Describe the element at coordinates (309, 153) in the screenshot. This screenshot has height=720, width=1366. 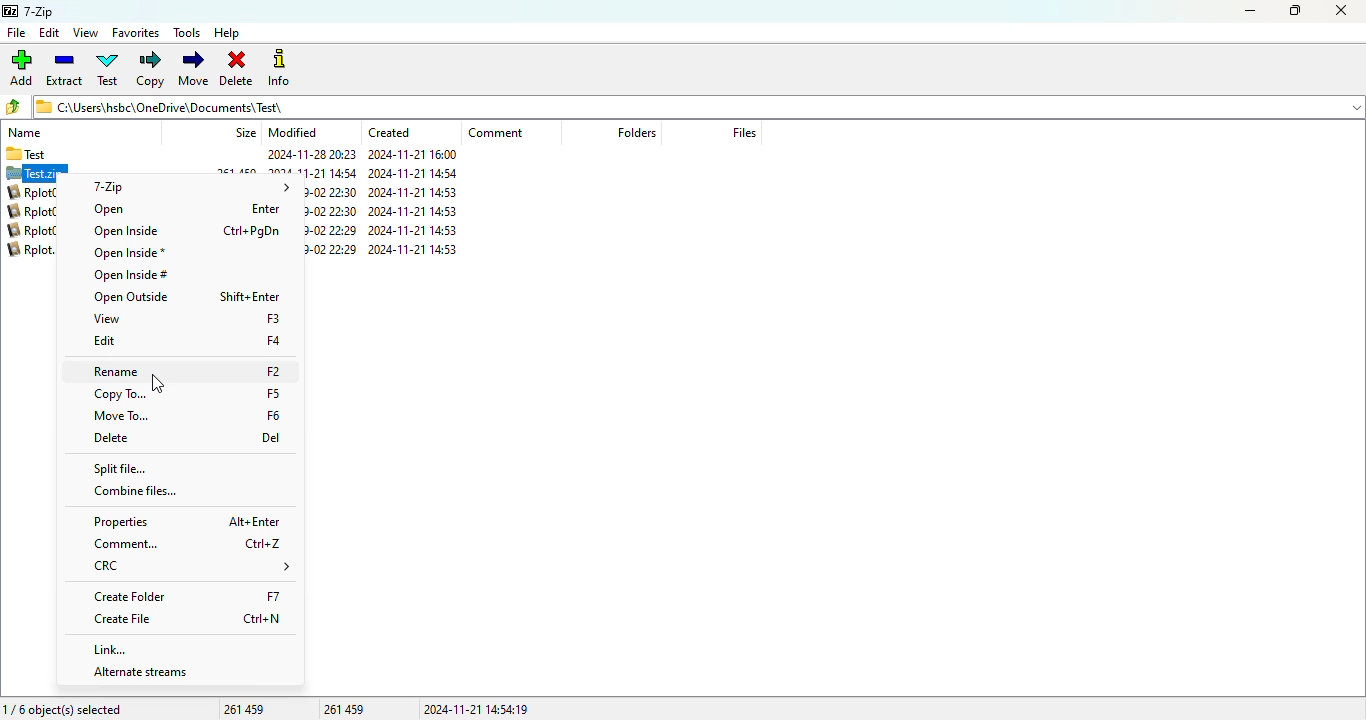
I see `2024-11-28 20:23` at that location.